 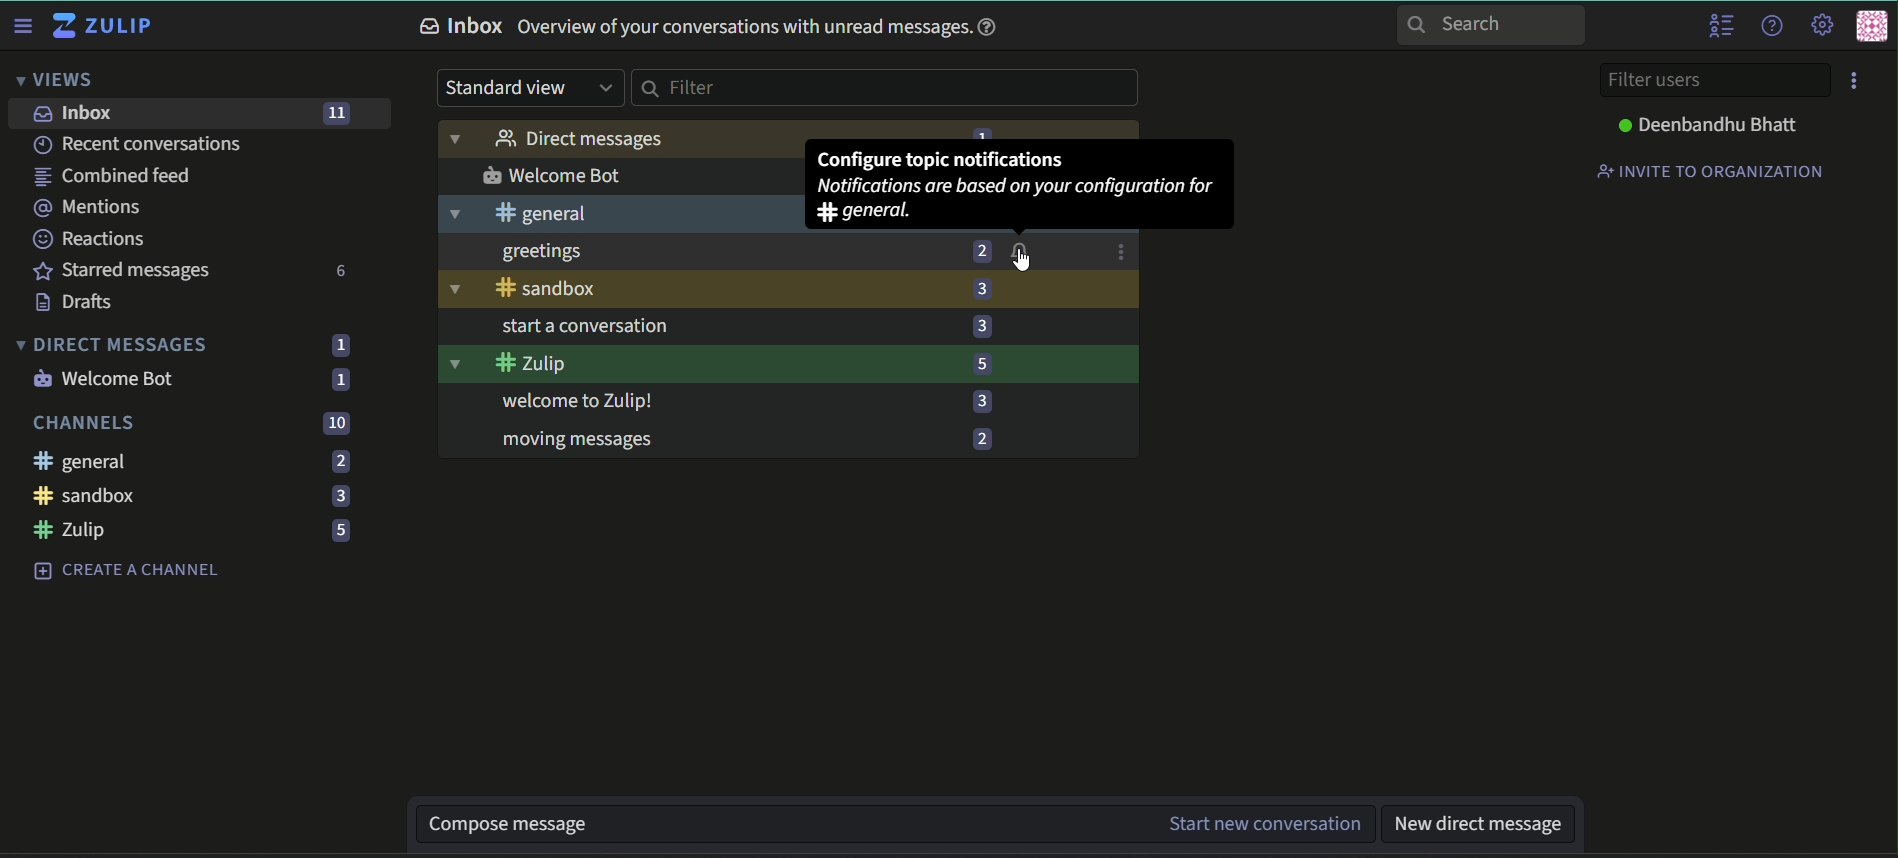 I want to click on compose message, so click(x=775, y=826).